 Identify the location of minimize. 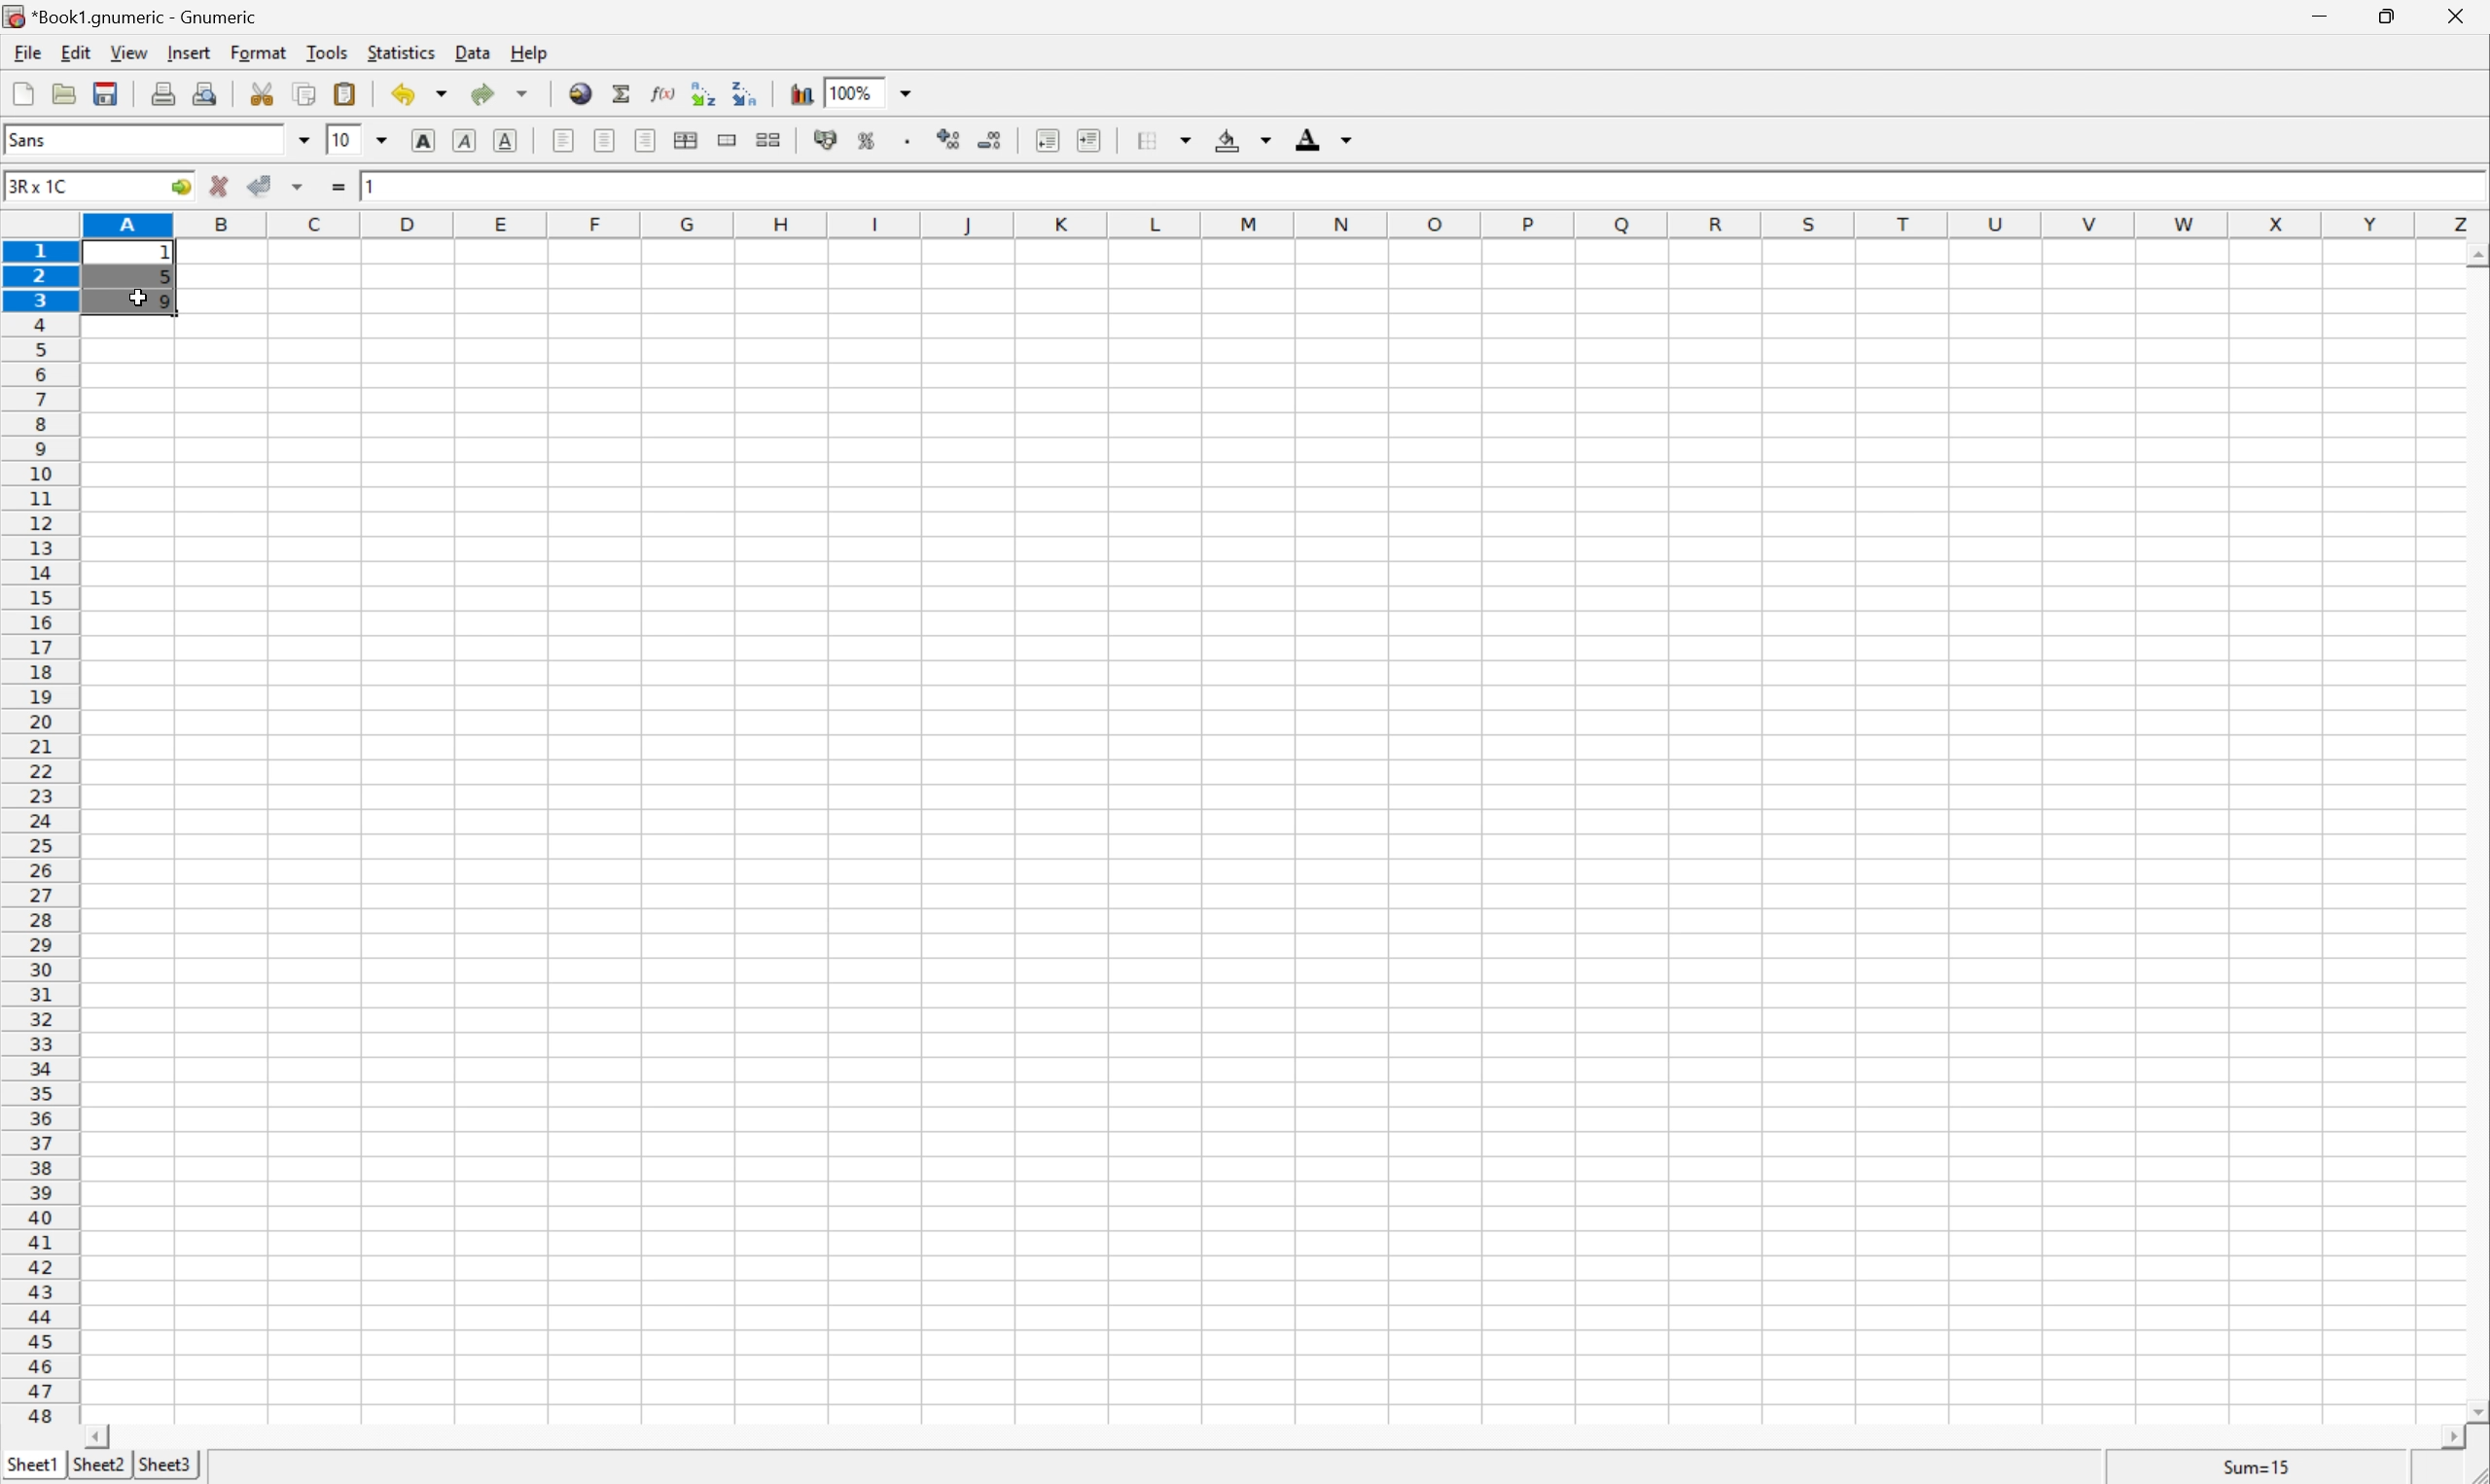
(2324, 13).